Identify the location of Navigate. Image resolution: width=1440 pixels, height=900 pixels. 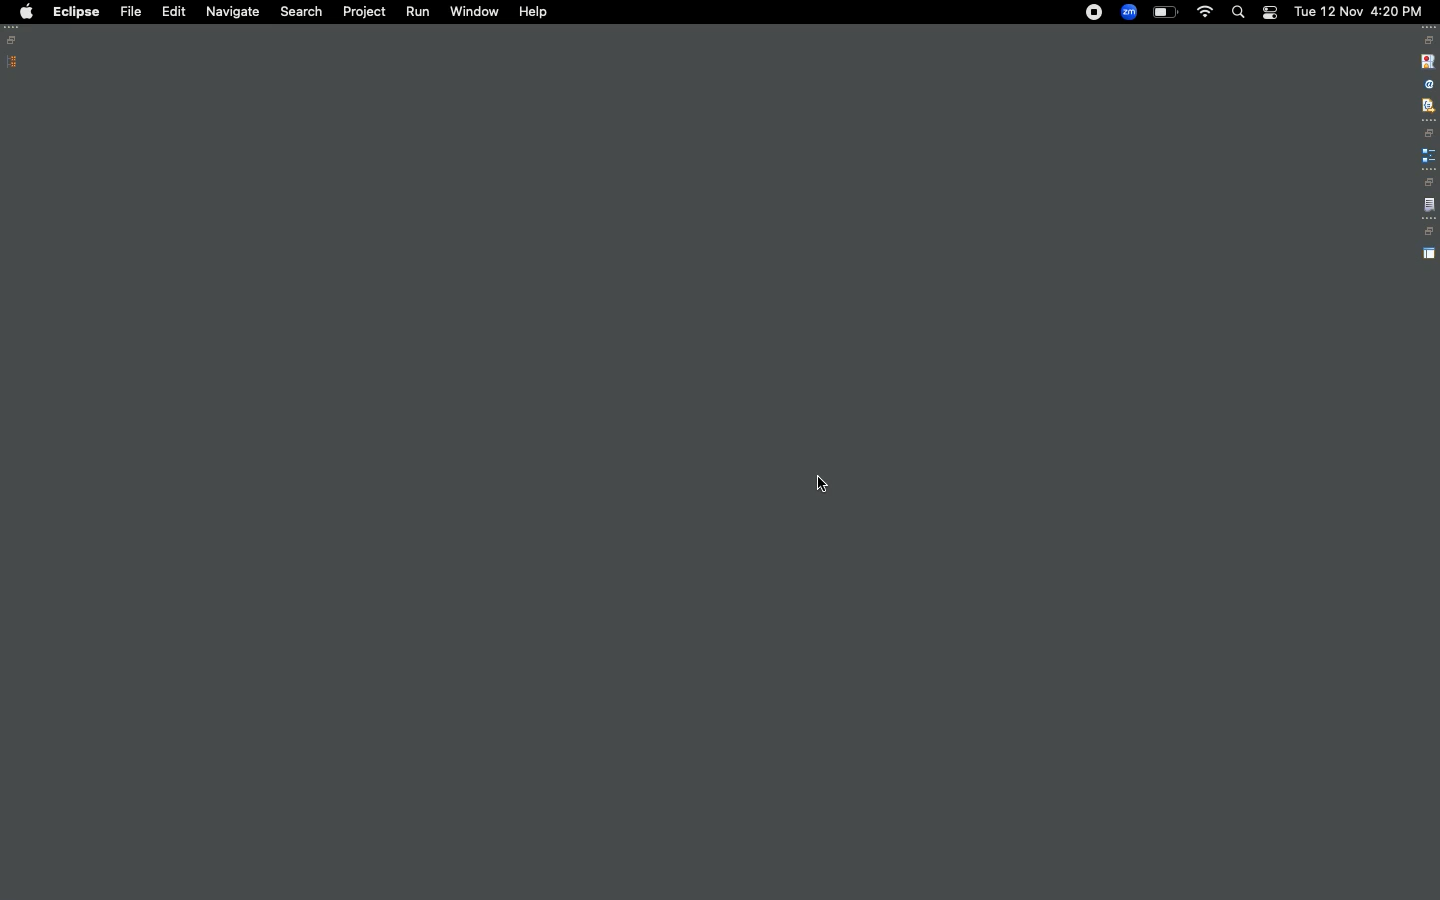
(230, 13).